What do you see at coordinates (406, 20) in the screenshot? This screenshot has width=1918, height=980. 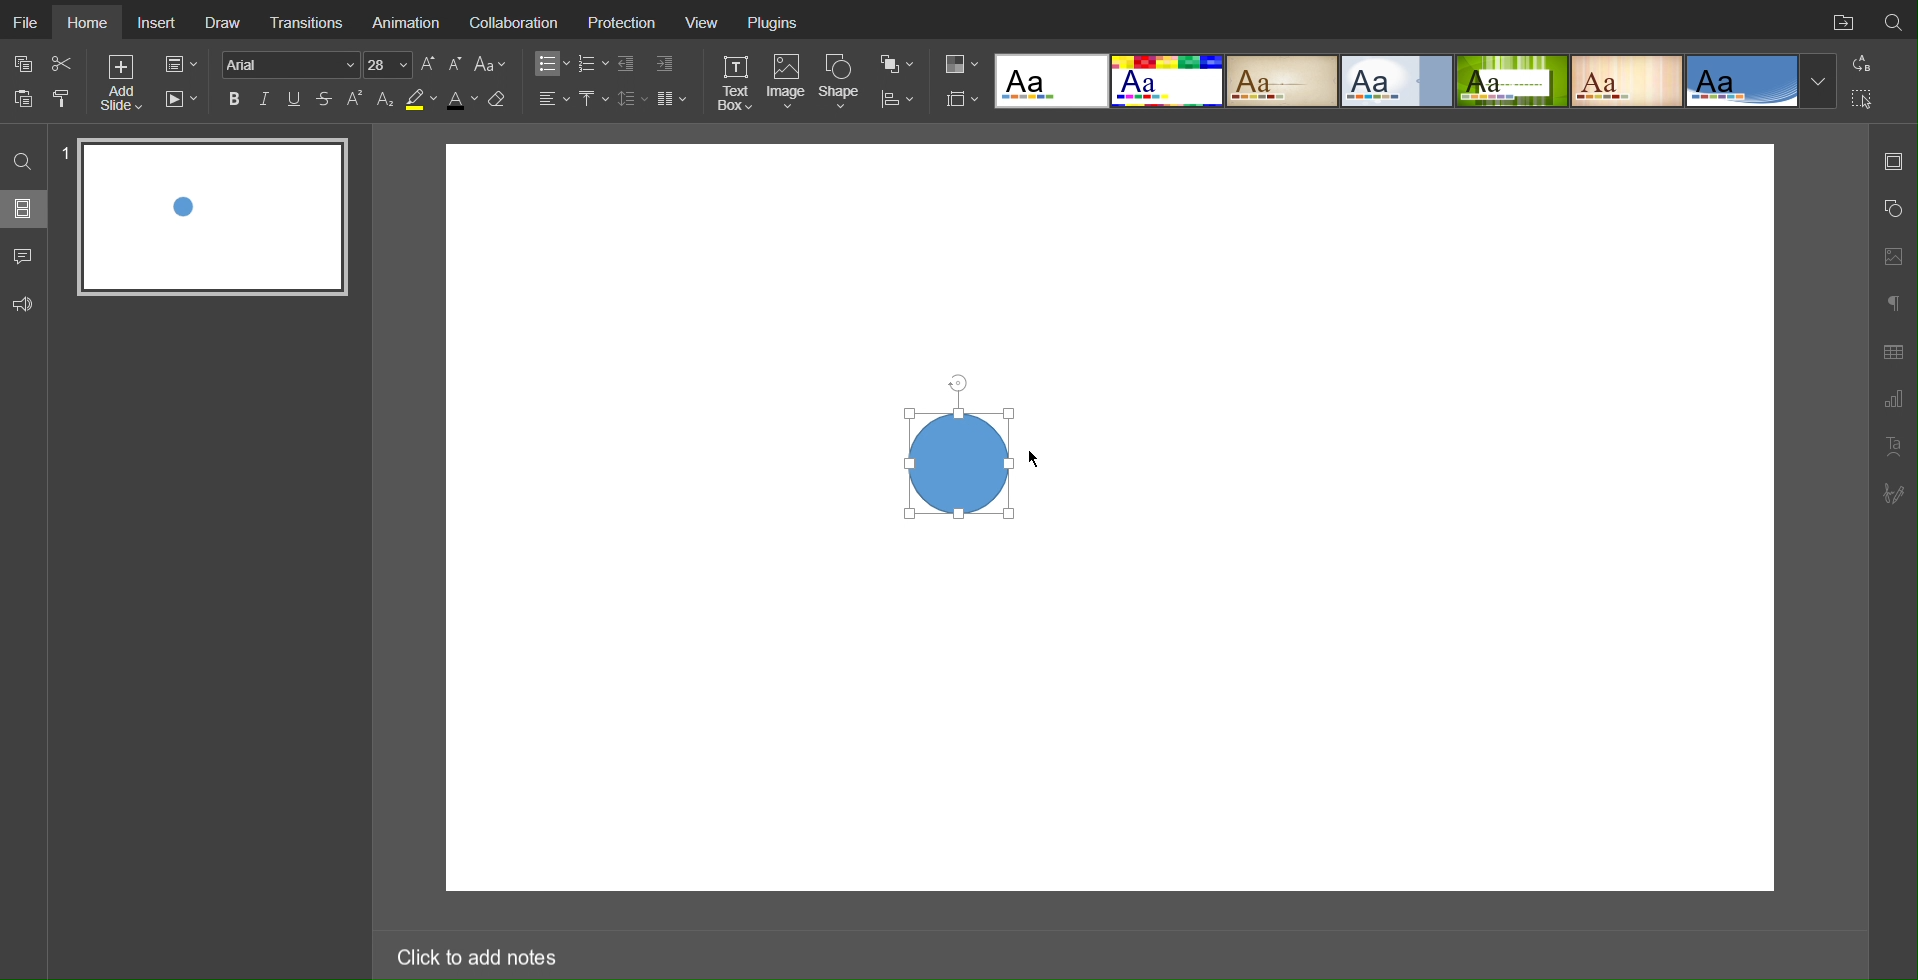 I see `Animation` at bounding box center [406, 20].